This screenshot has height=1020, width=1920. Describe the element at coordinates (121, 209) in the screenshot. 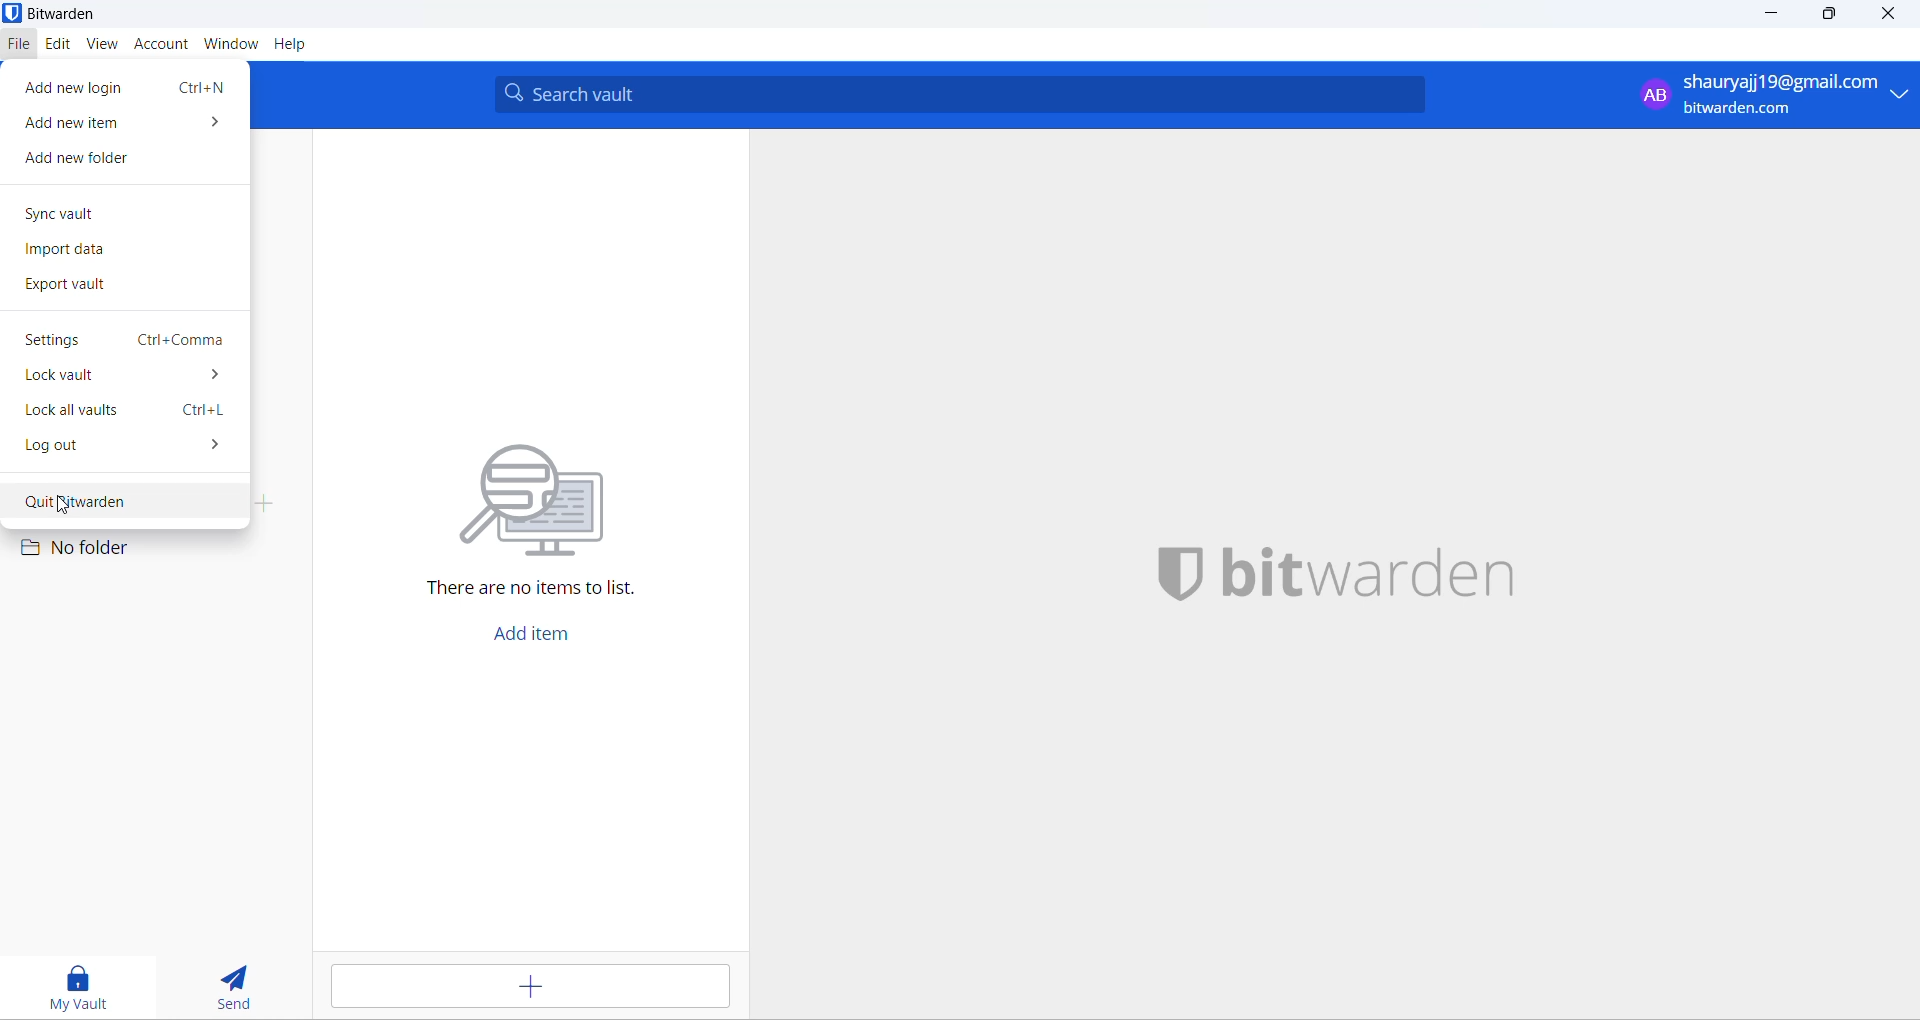

I see `sync vault` at that location.